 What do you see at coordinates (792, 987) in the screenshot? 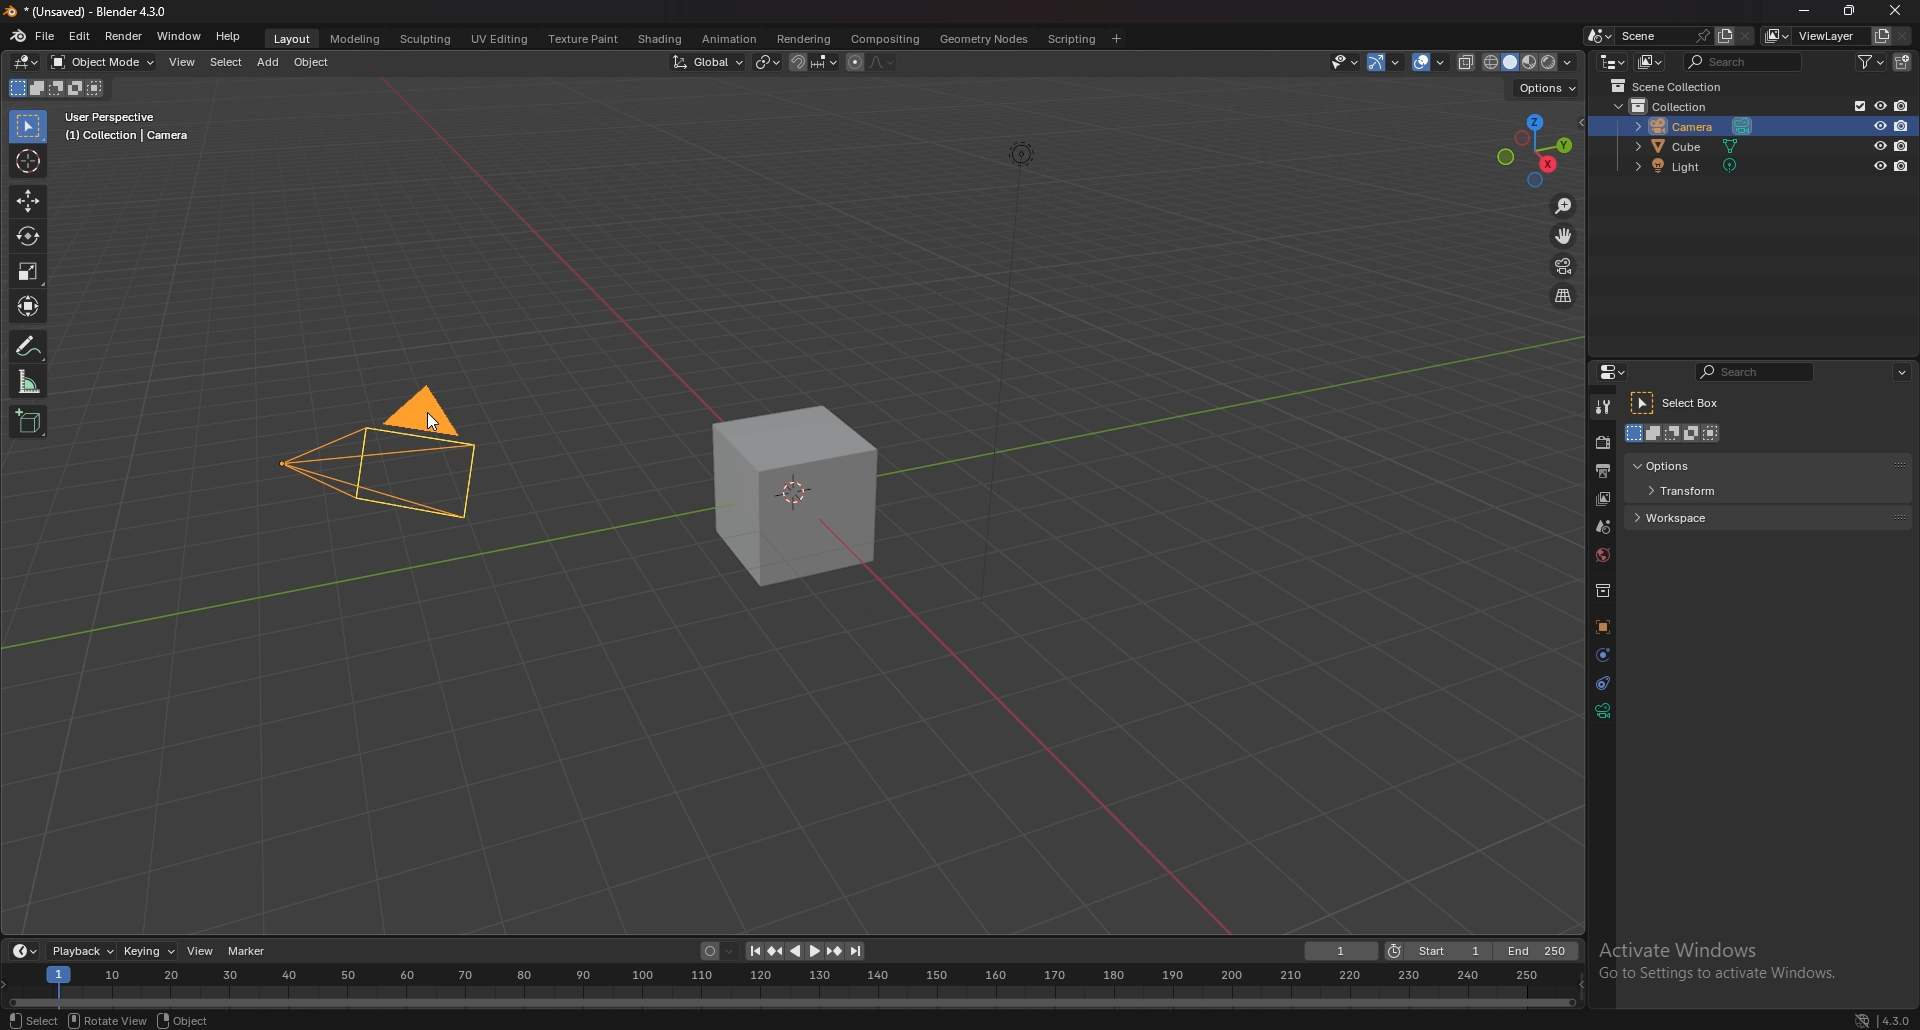
I see `seek` at bounding box center [792, 987].